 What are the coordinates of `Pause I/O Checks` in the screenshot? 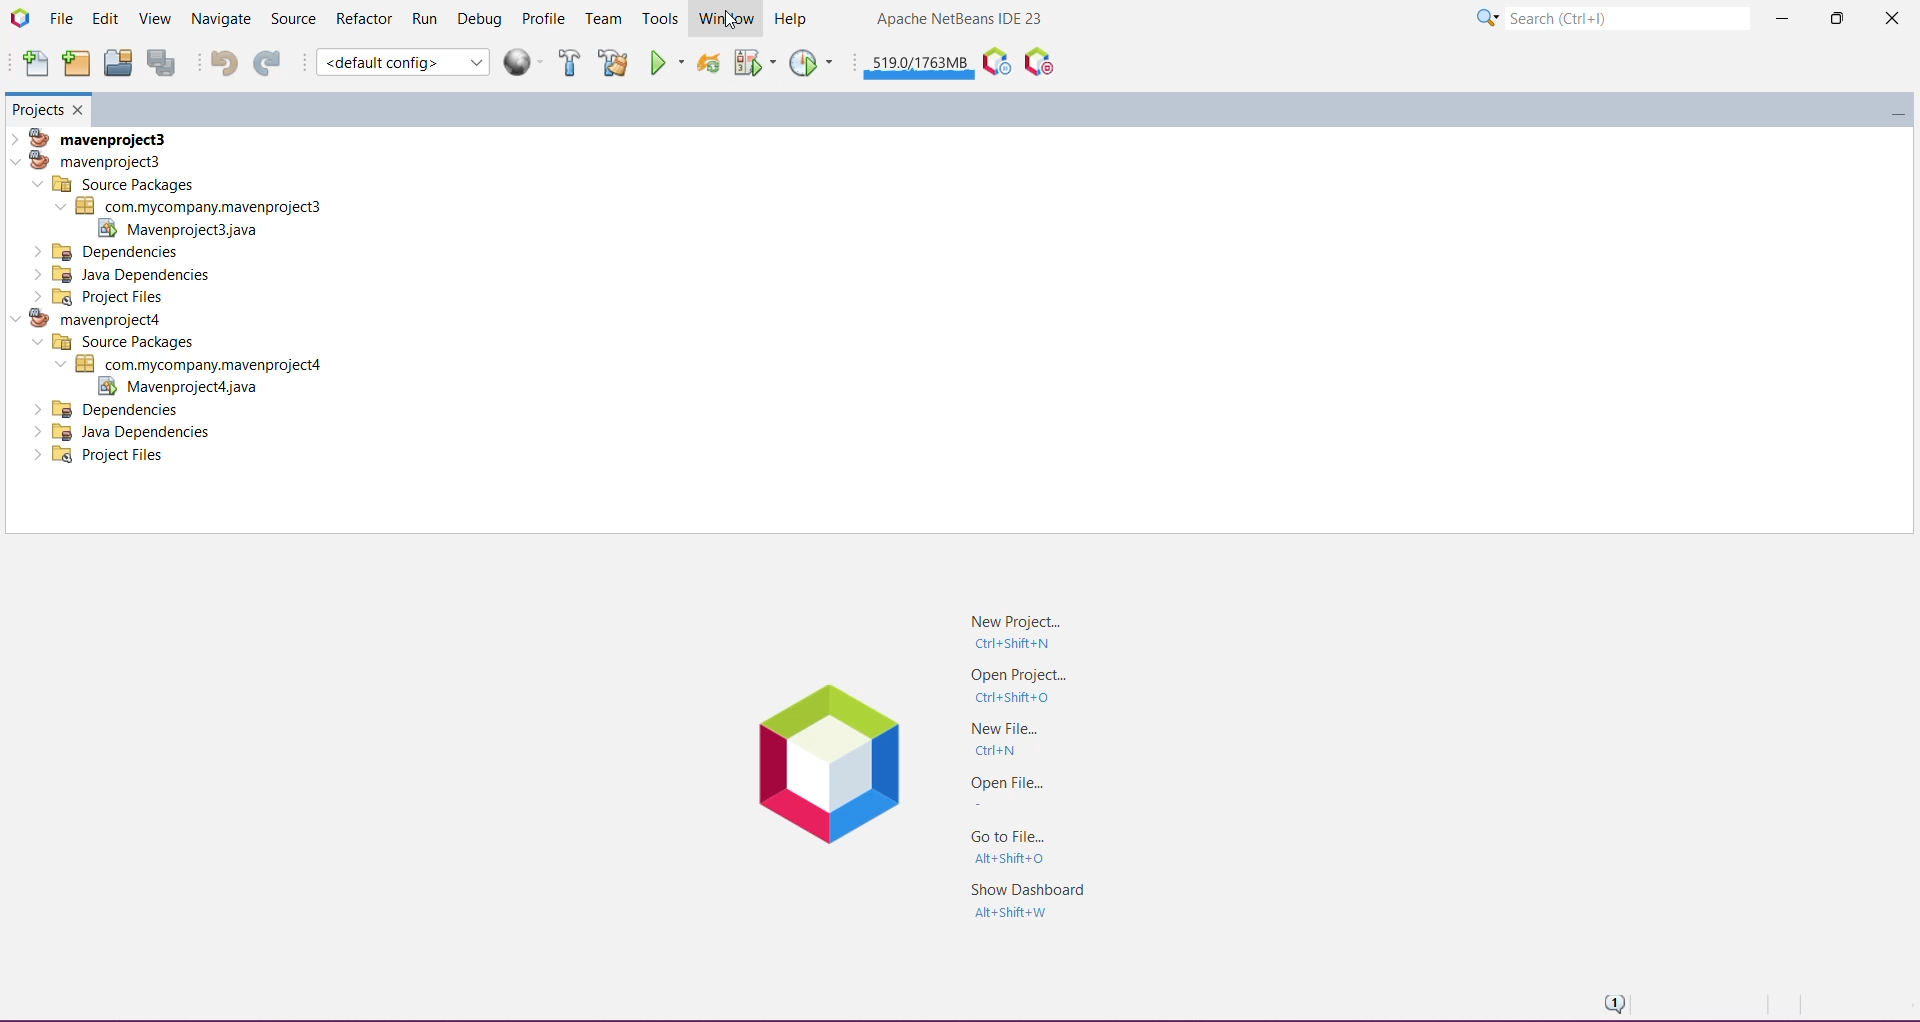 It's located at (1037, 62).